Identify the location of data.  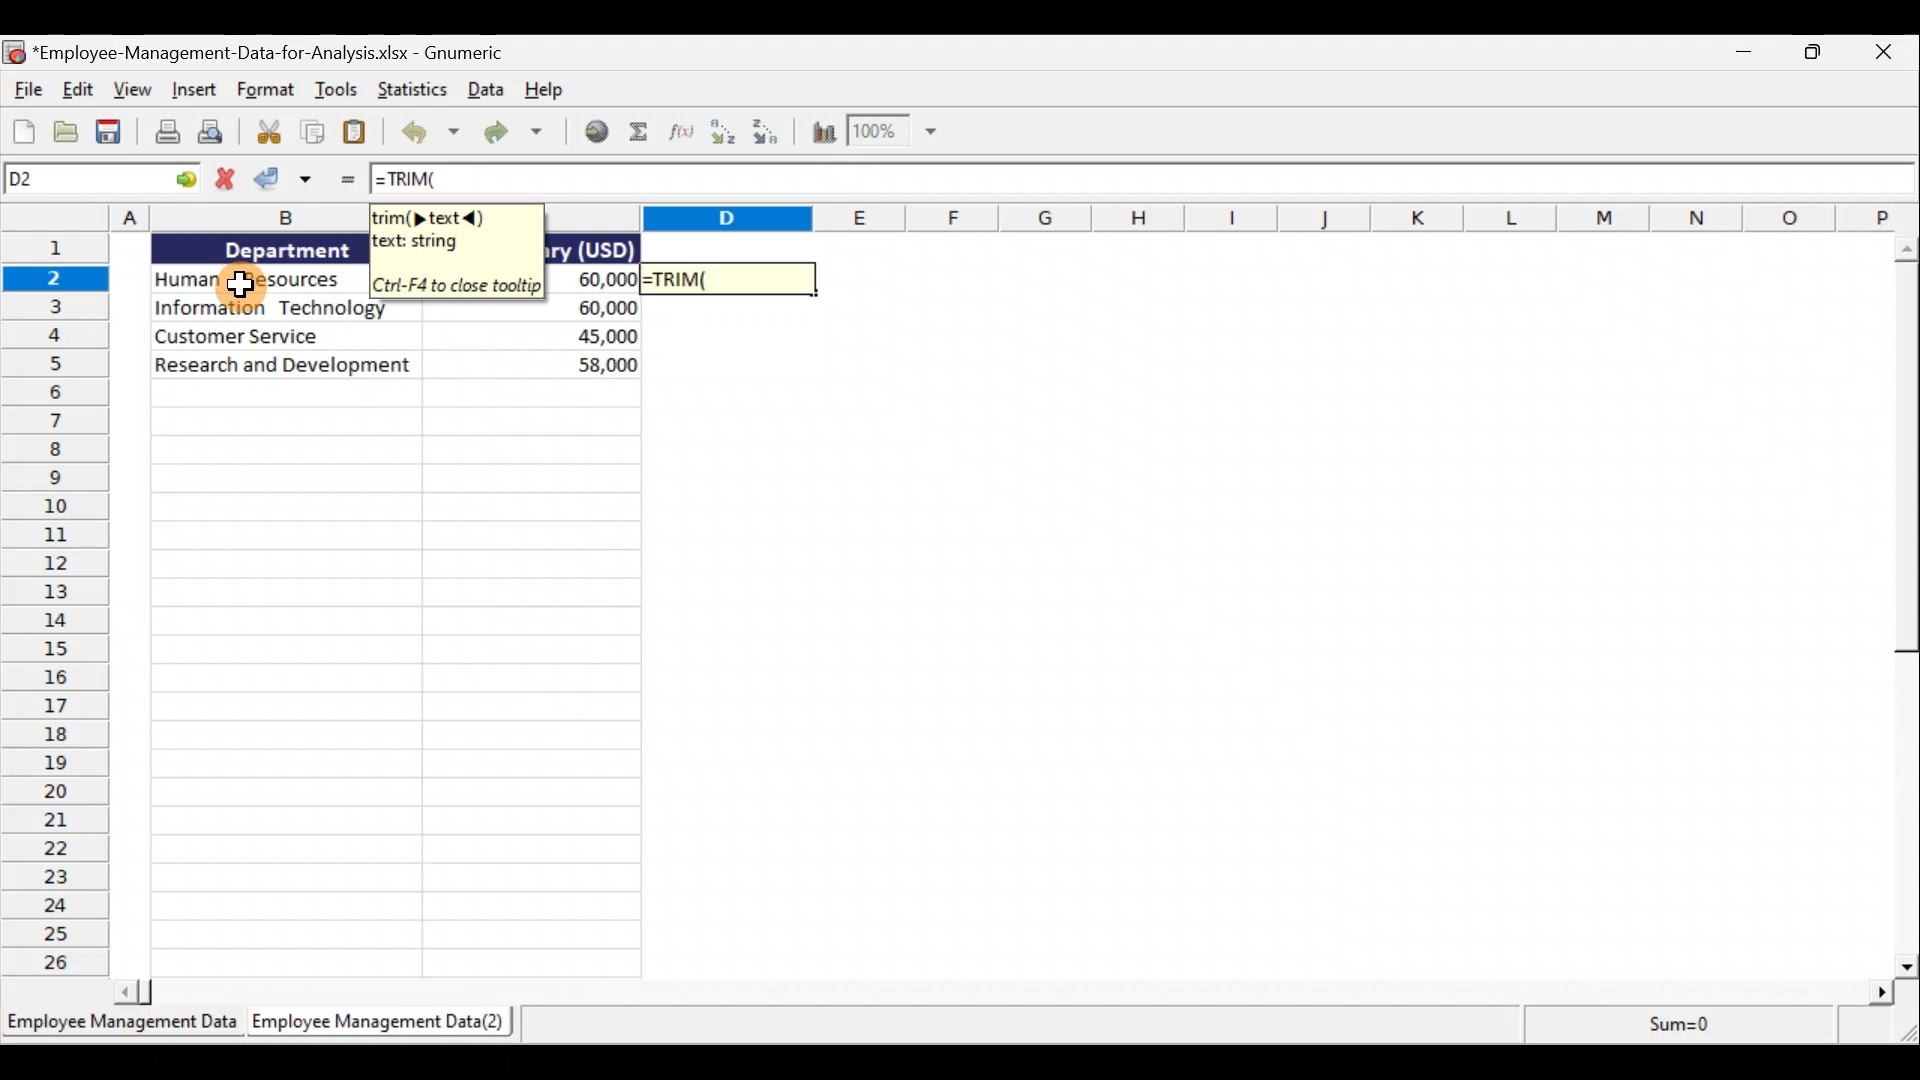
(390, 366).